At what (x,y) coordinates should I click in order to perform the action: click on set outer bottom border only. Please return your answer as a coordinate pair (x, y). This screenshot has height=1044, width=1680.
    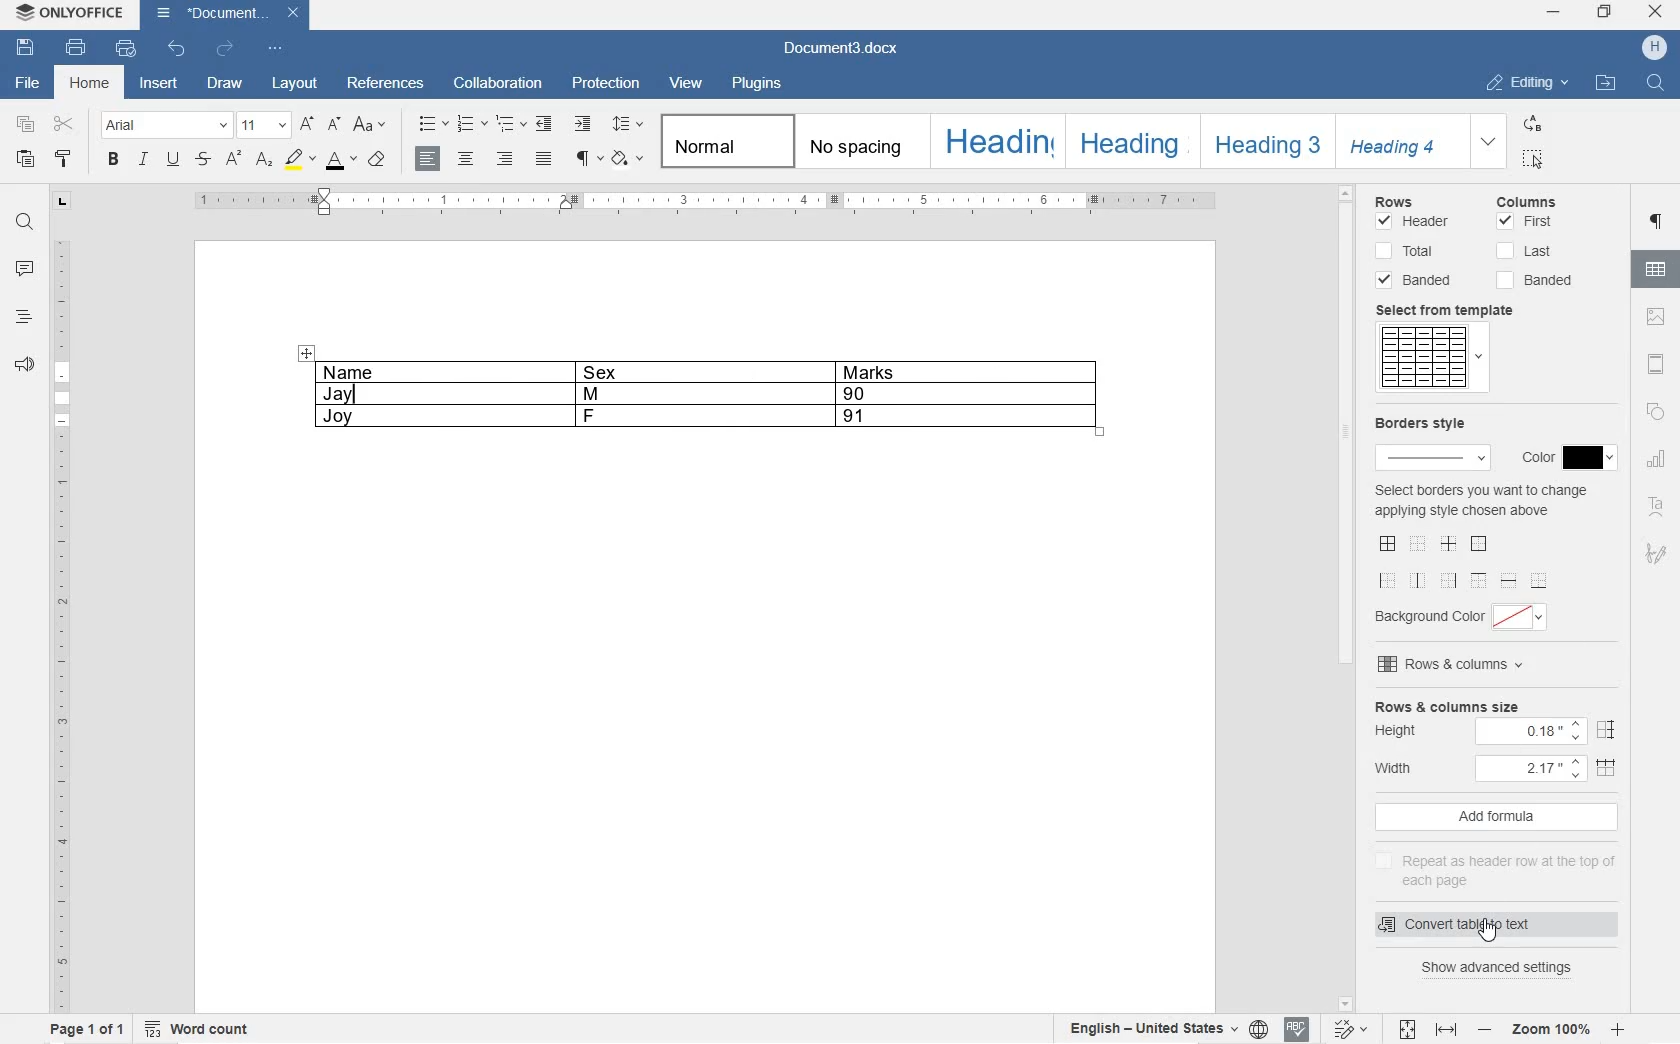
    Looking at the image, I should click on (1539, 581).